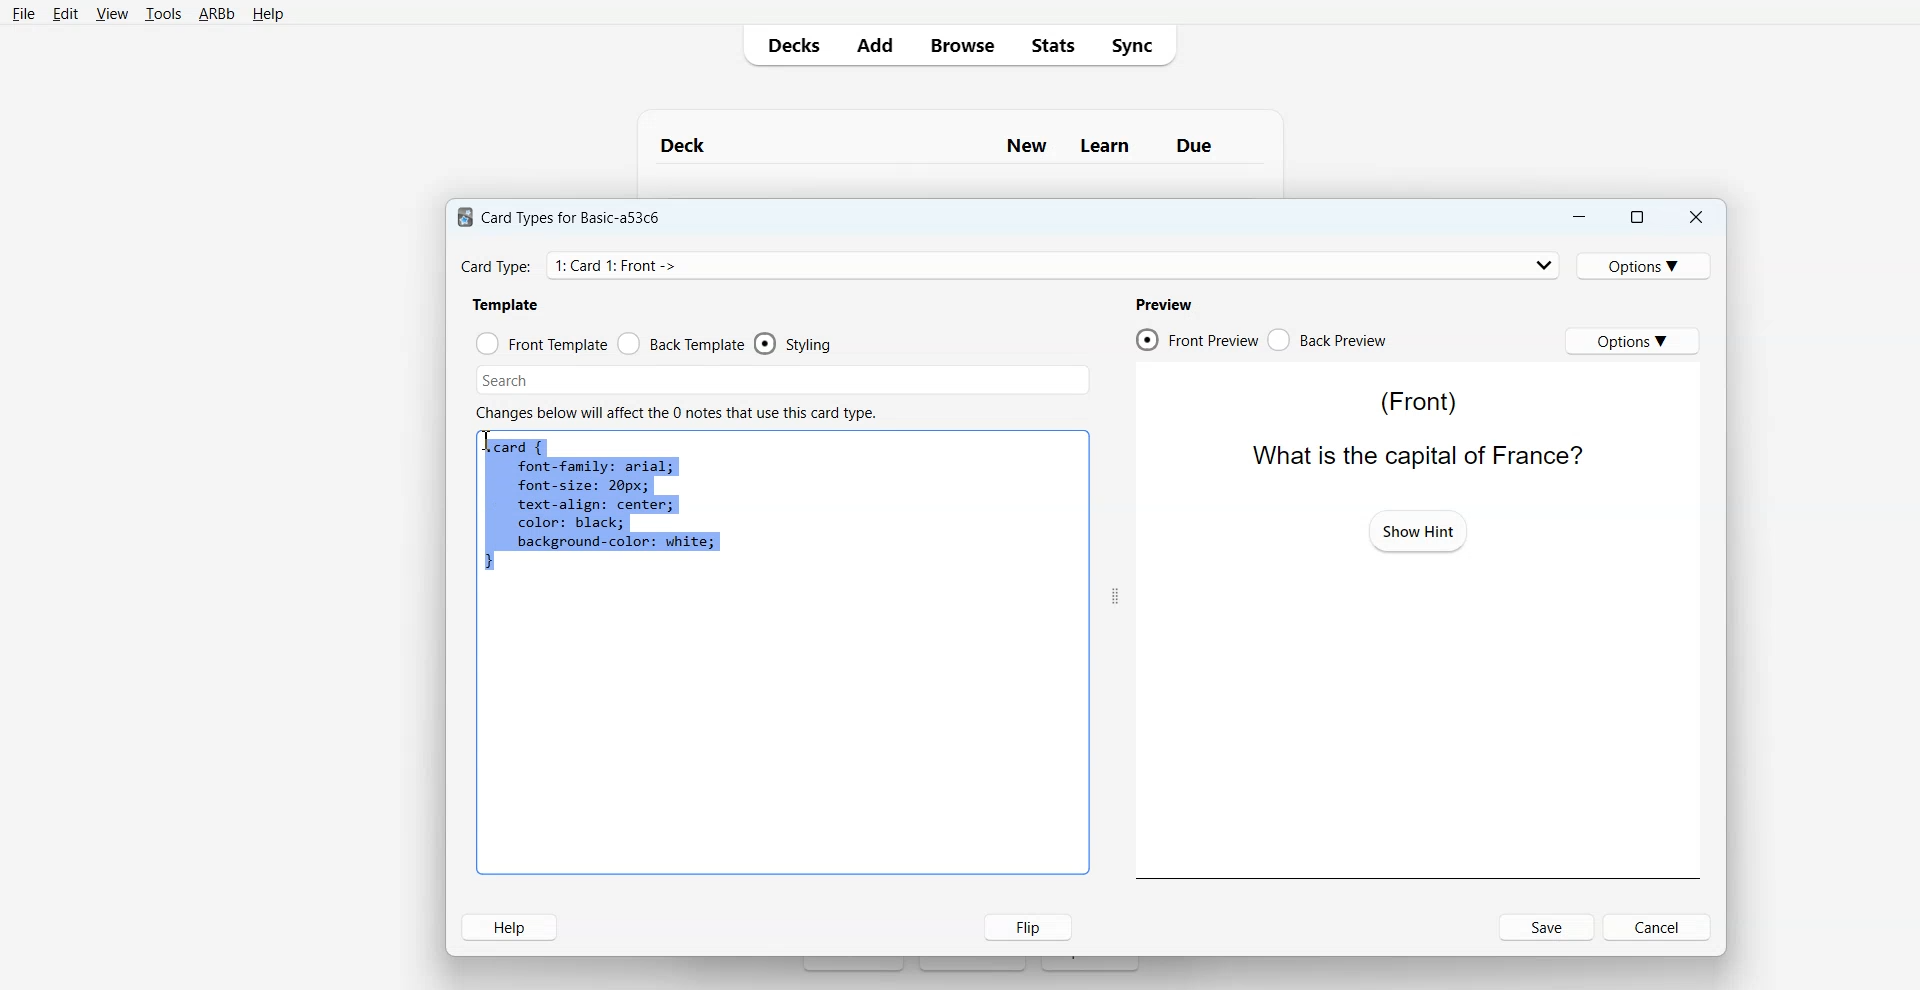 The height and width of the screenshot is (990, 1920). What do you see at coordinates (163, 15) in the screenshot?
I see `Tools` at bounding box center [163, 15].